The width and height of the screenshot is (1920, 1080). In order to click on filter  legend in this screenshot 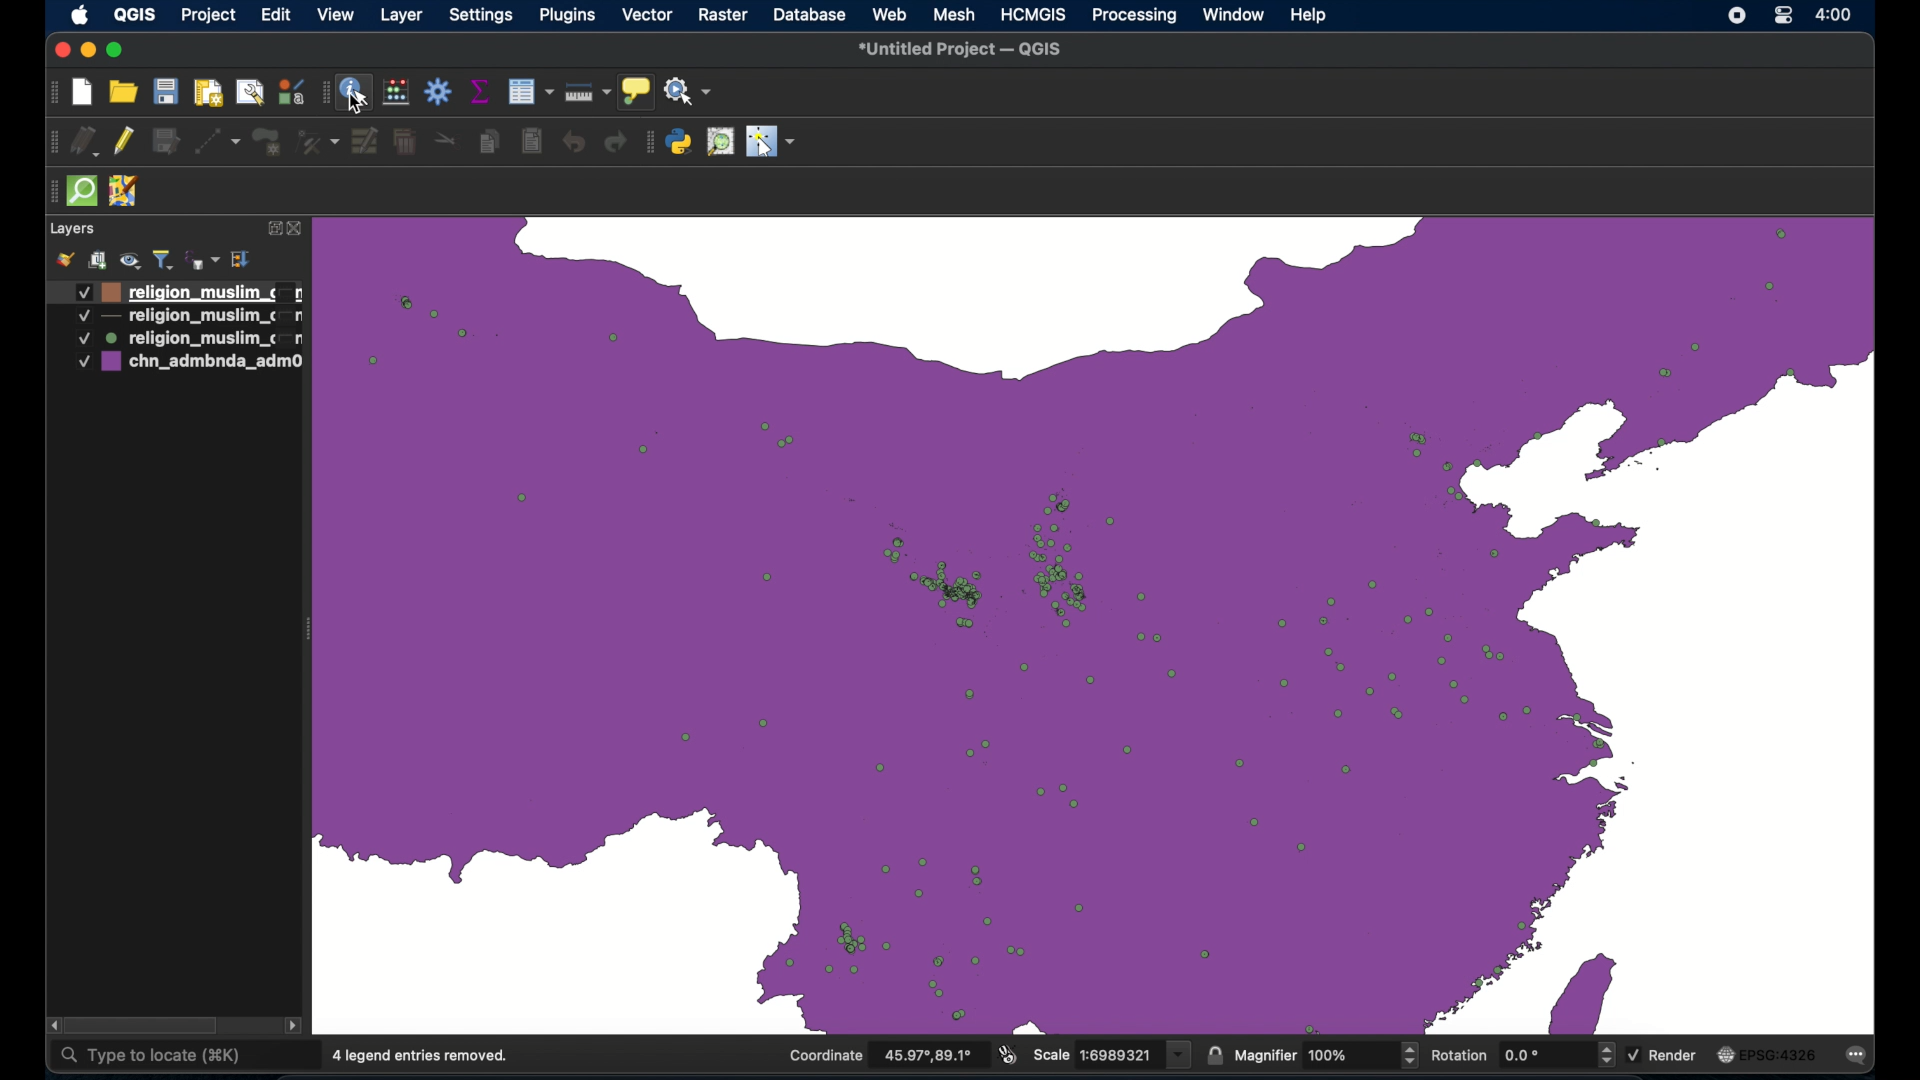, I will do `click(165, 257)`.